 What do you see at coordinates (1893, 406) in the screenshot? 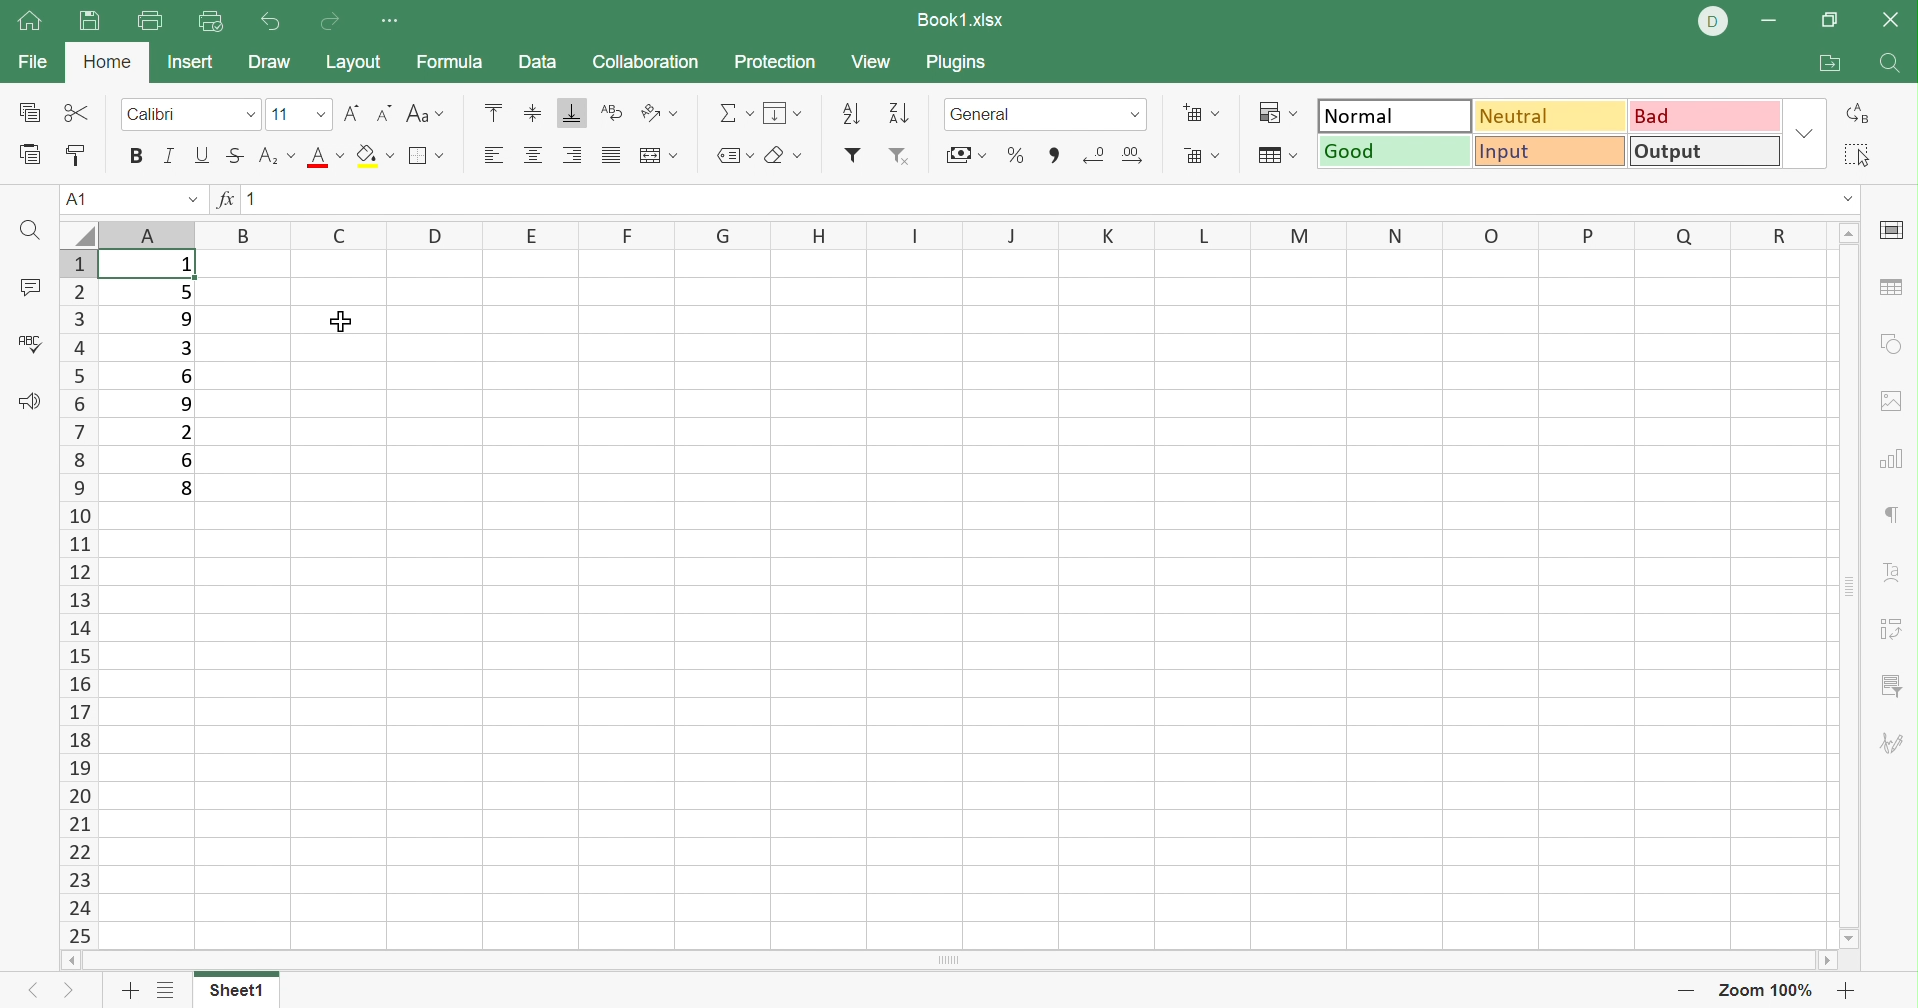
I see `Image settings` at bounding box center [1893, 406].